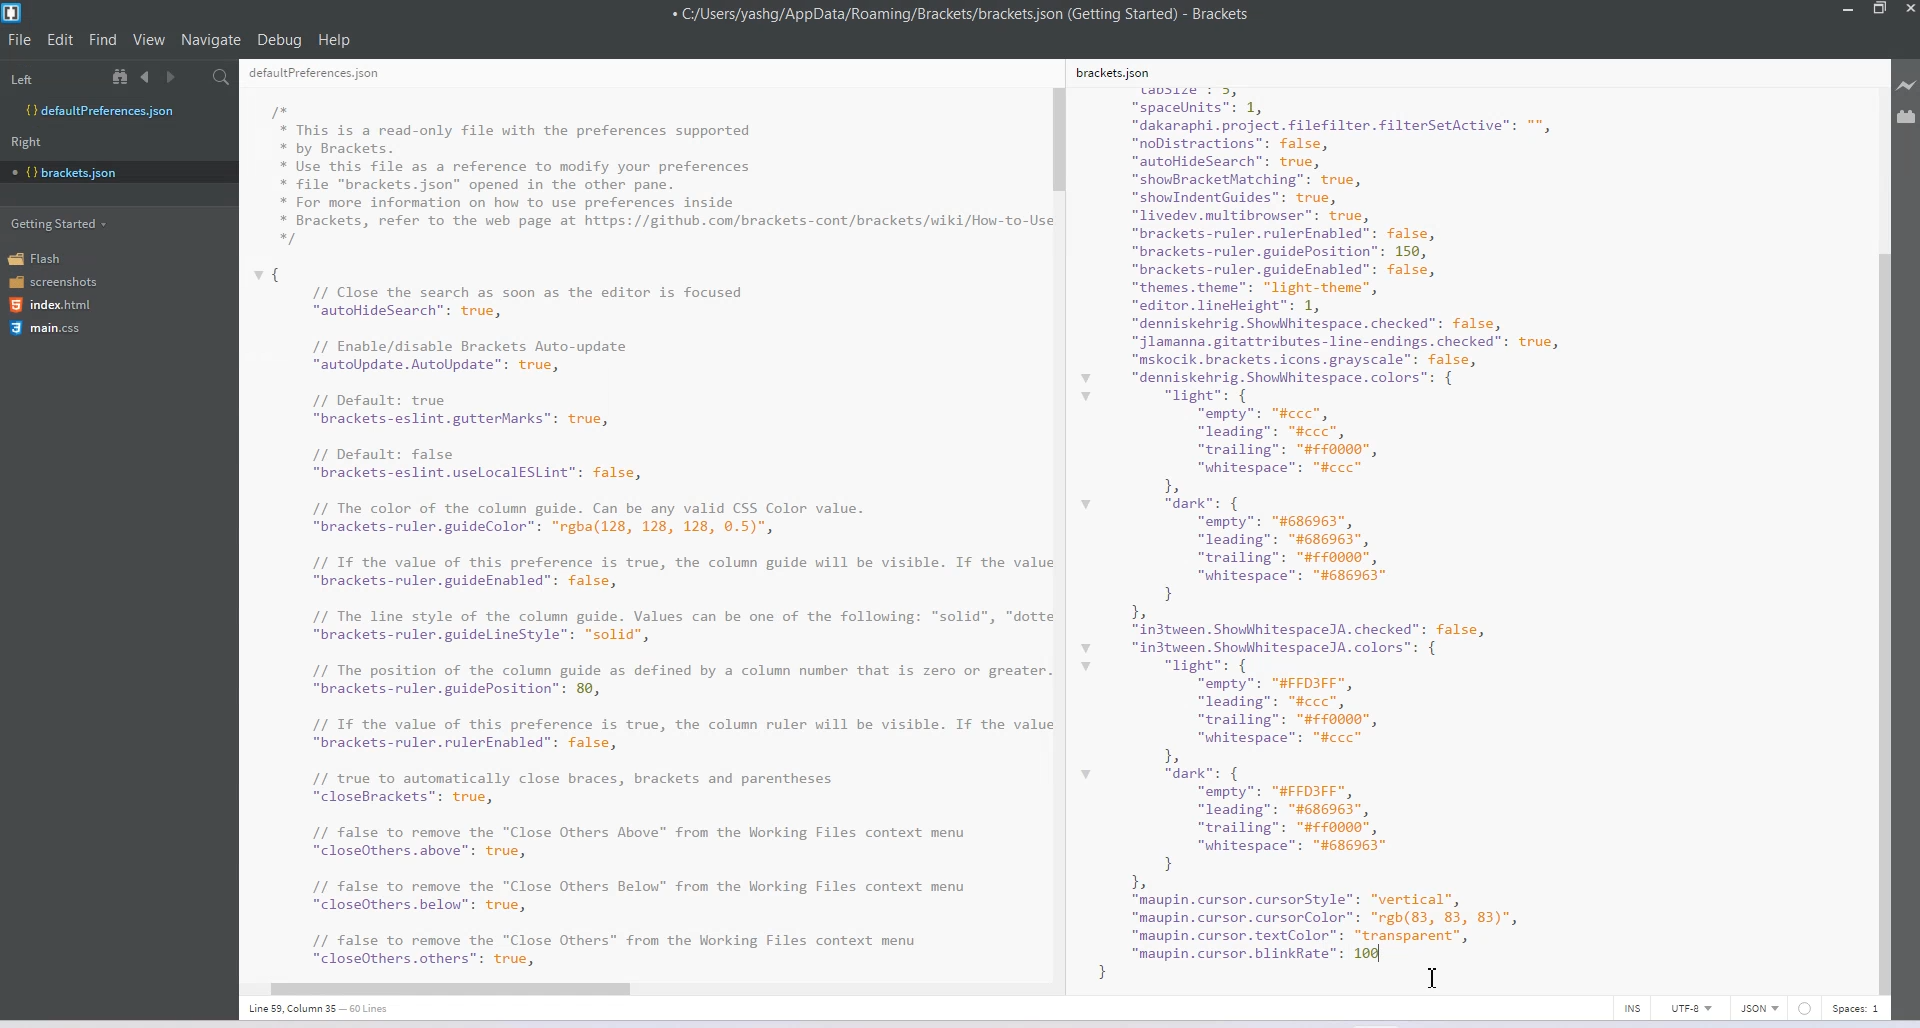 The height and width of the screenshot is (1028, 1920). I want to click on View, so click(150, 39).